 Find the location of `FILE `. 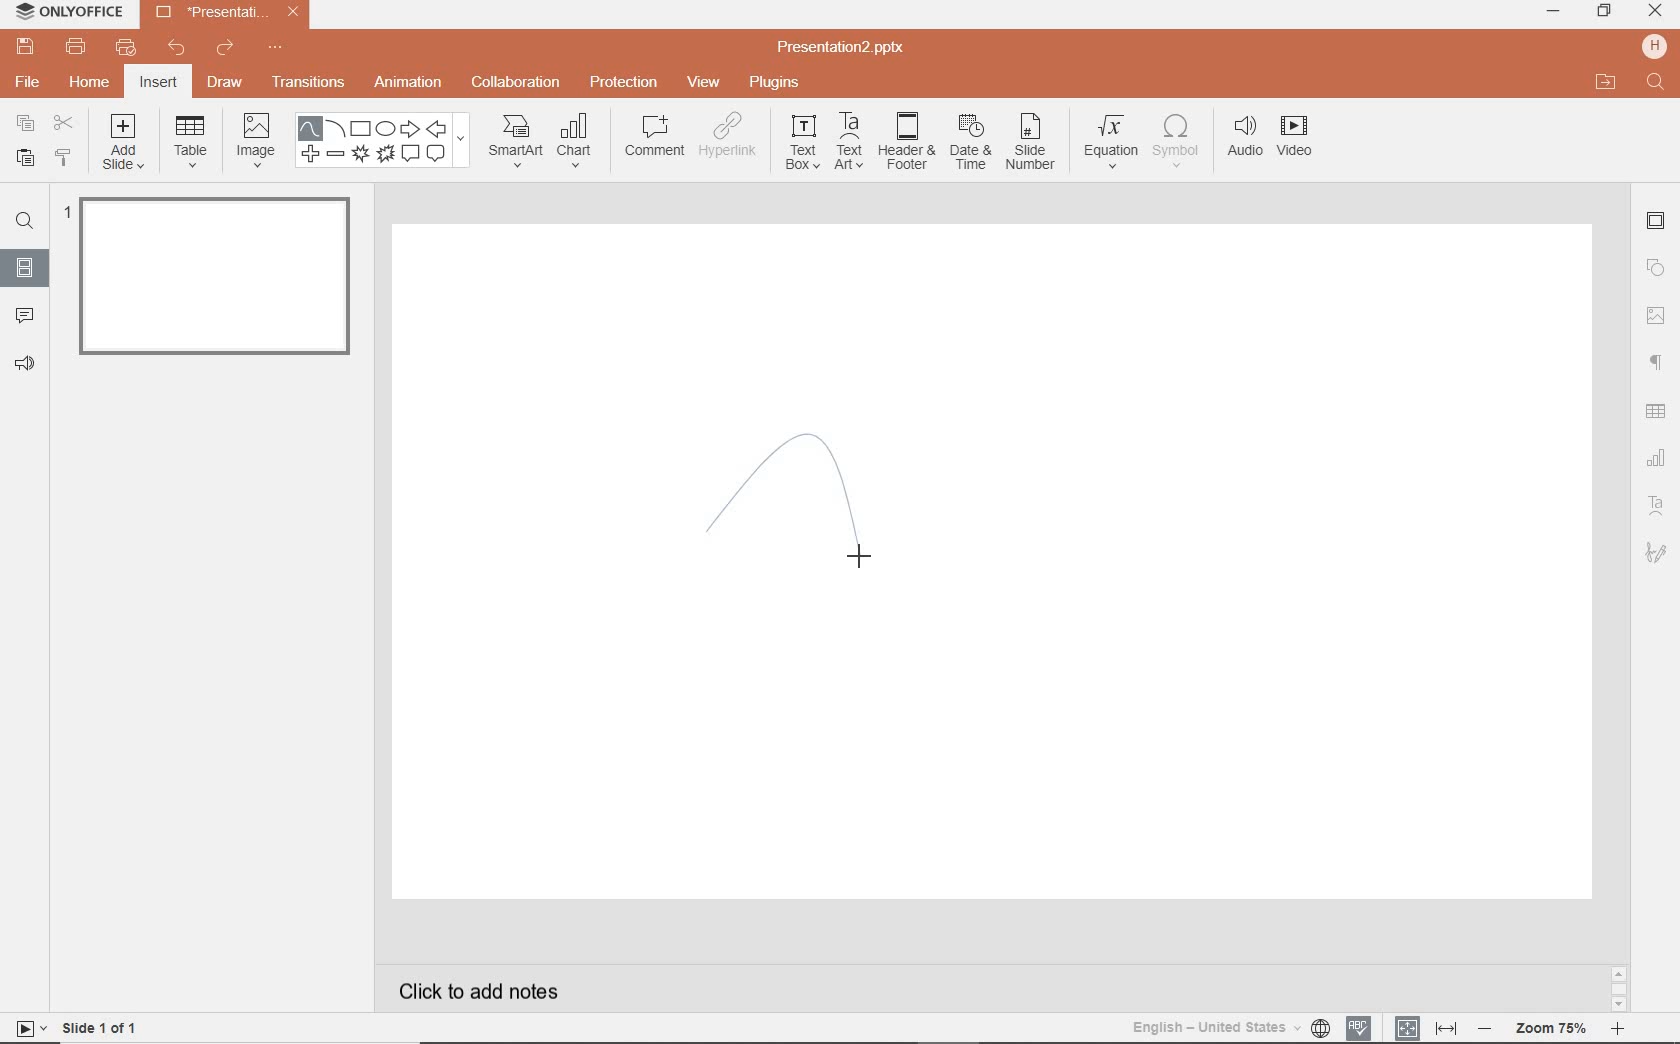

FILE  is located at coordinates (30, 84).